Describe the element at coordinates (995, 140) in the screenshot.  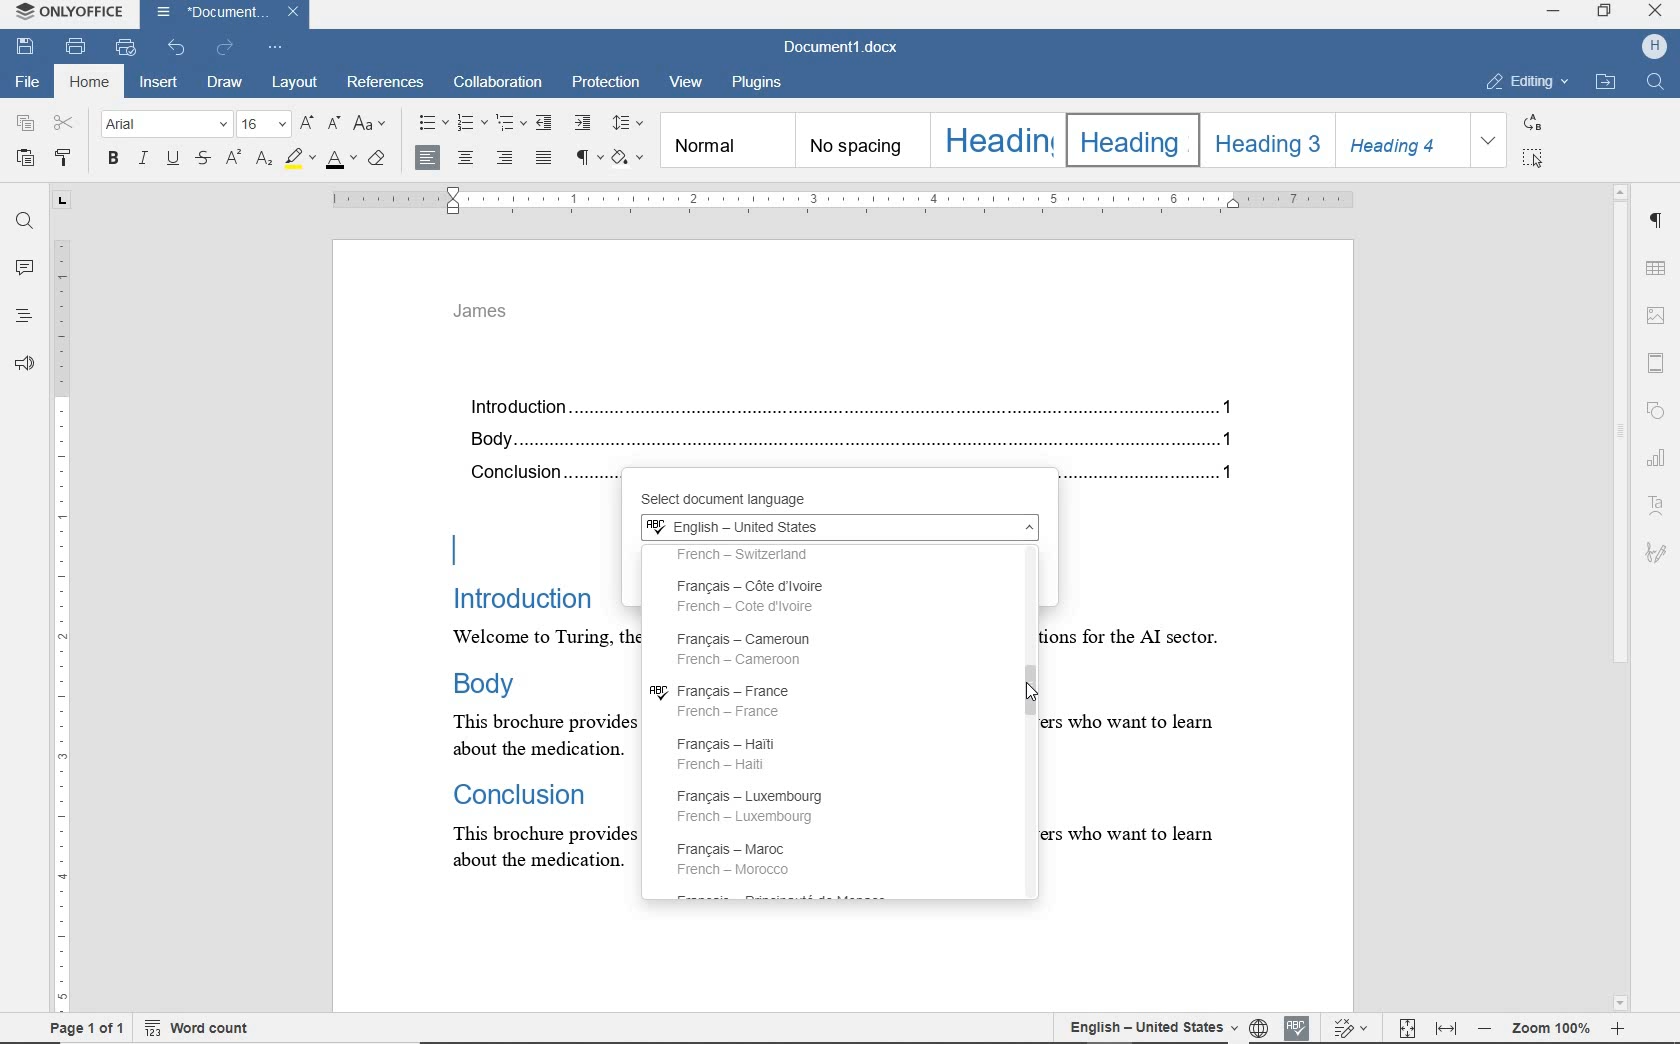
I see `Heading 1` at that location.